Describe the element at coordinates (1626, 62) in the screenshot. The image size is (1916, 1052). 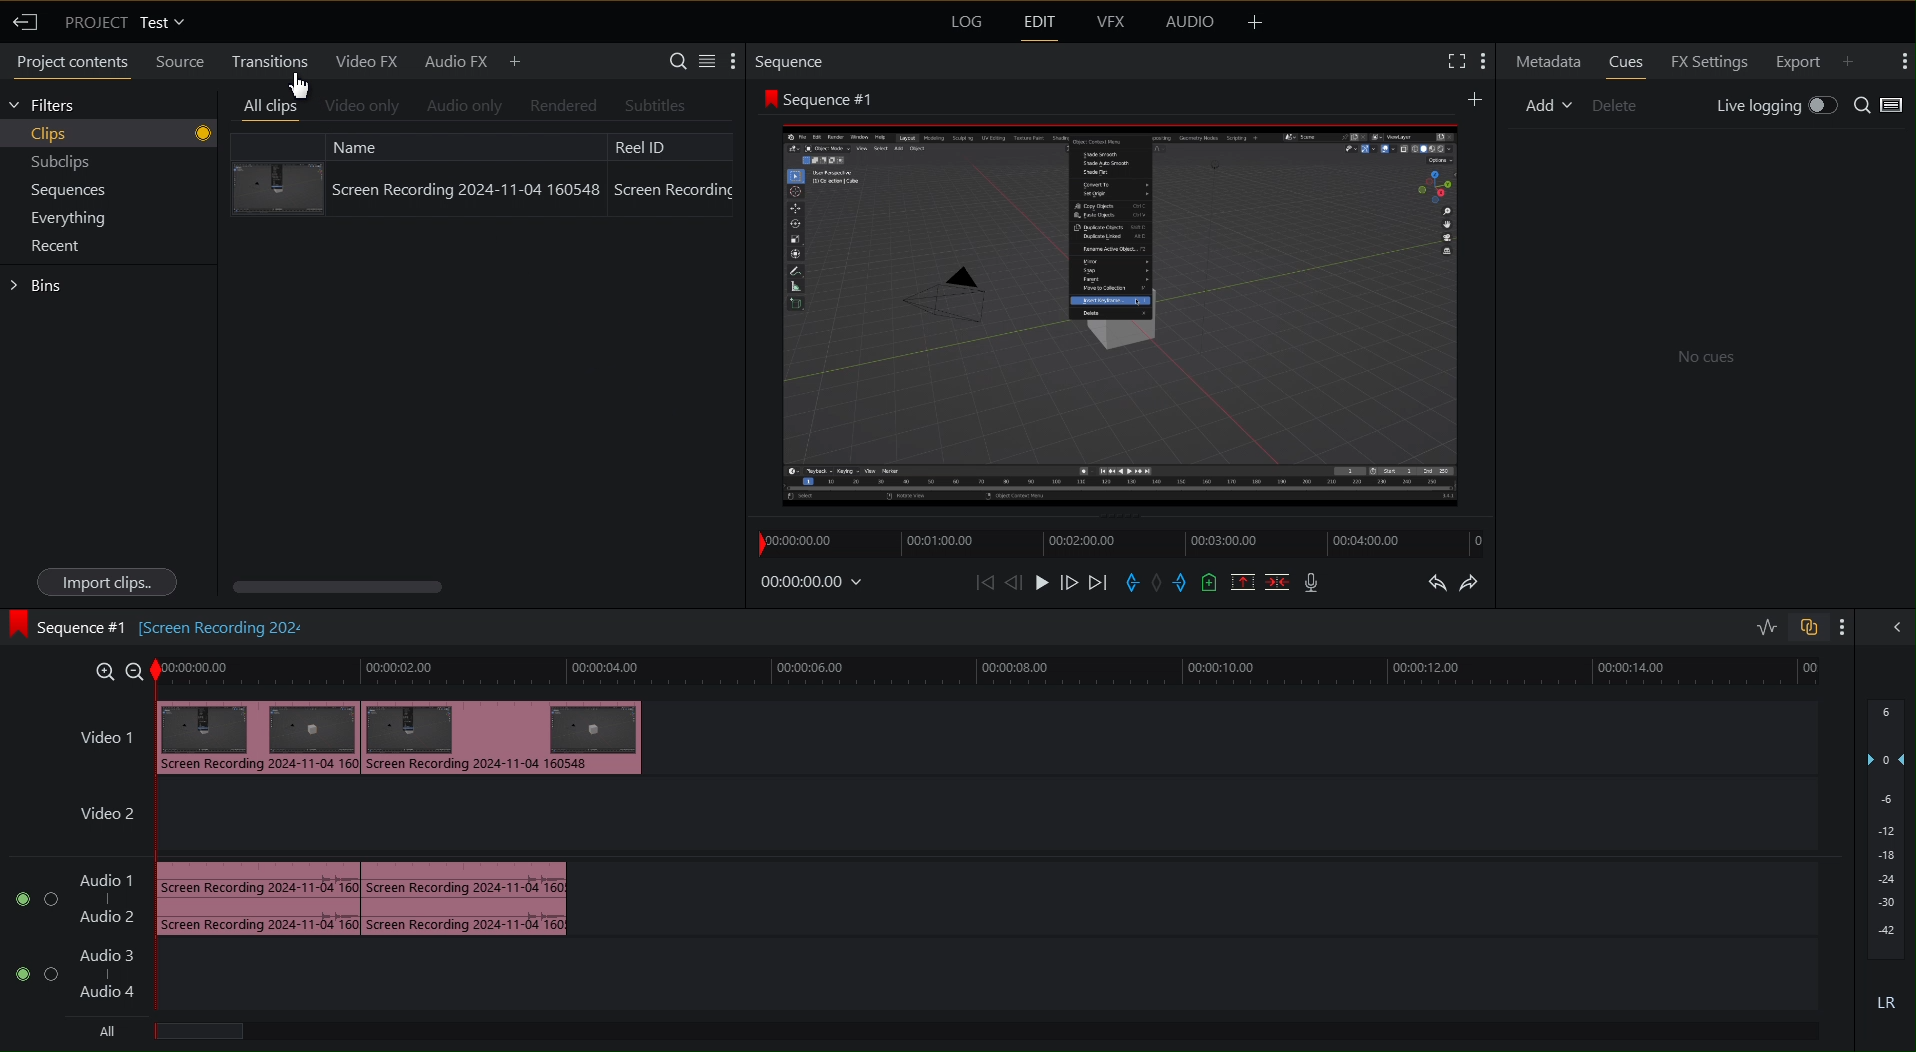
I see `Cues` at that location.